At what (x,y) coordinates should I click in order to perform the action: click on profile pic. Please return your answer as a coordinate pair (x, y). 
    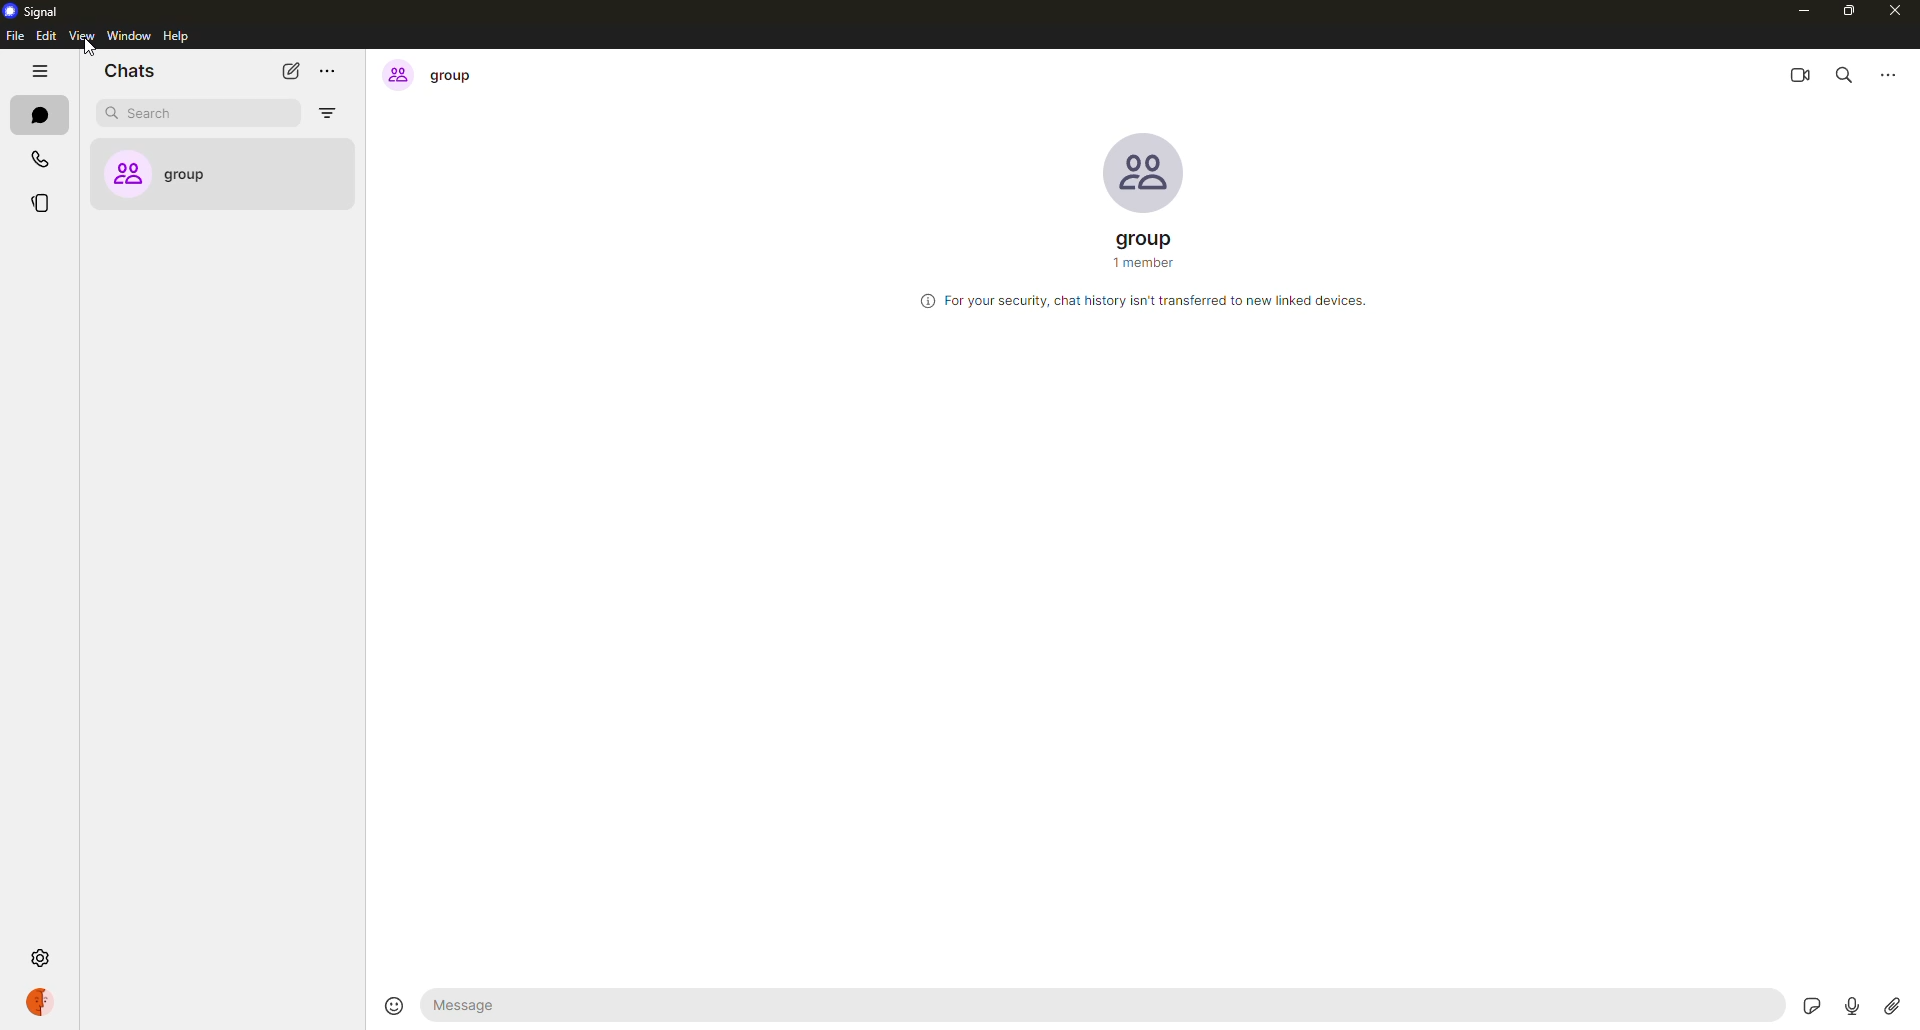
    Looking at the image, I should click on (1144, 174).